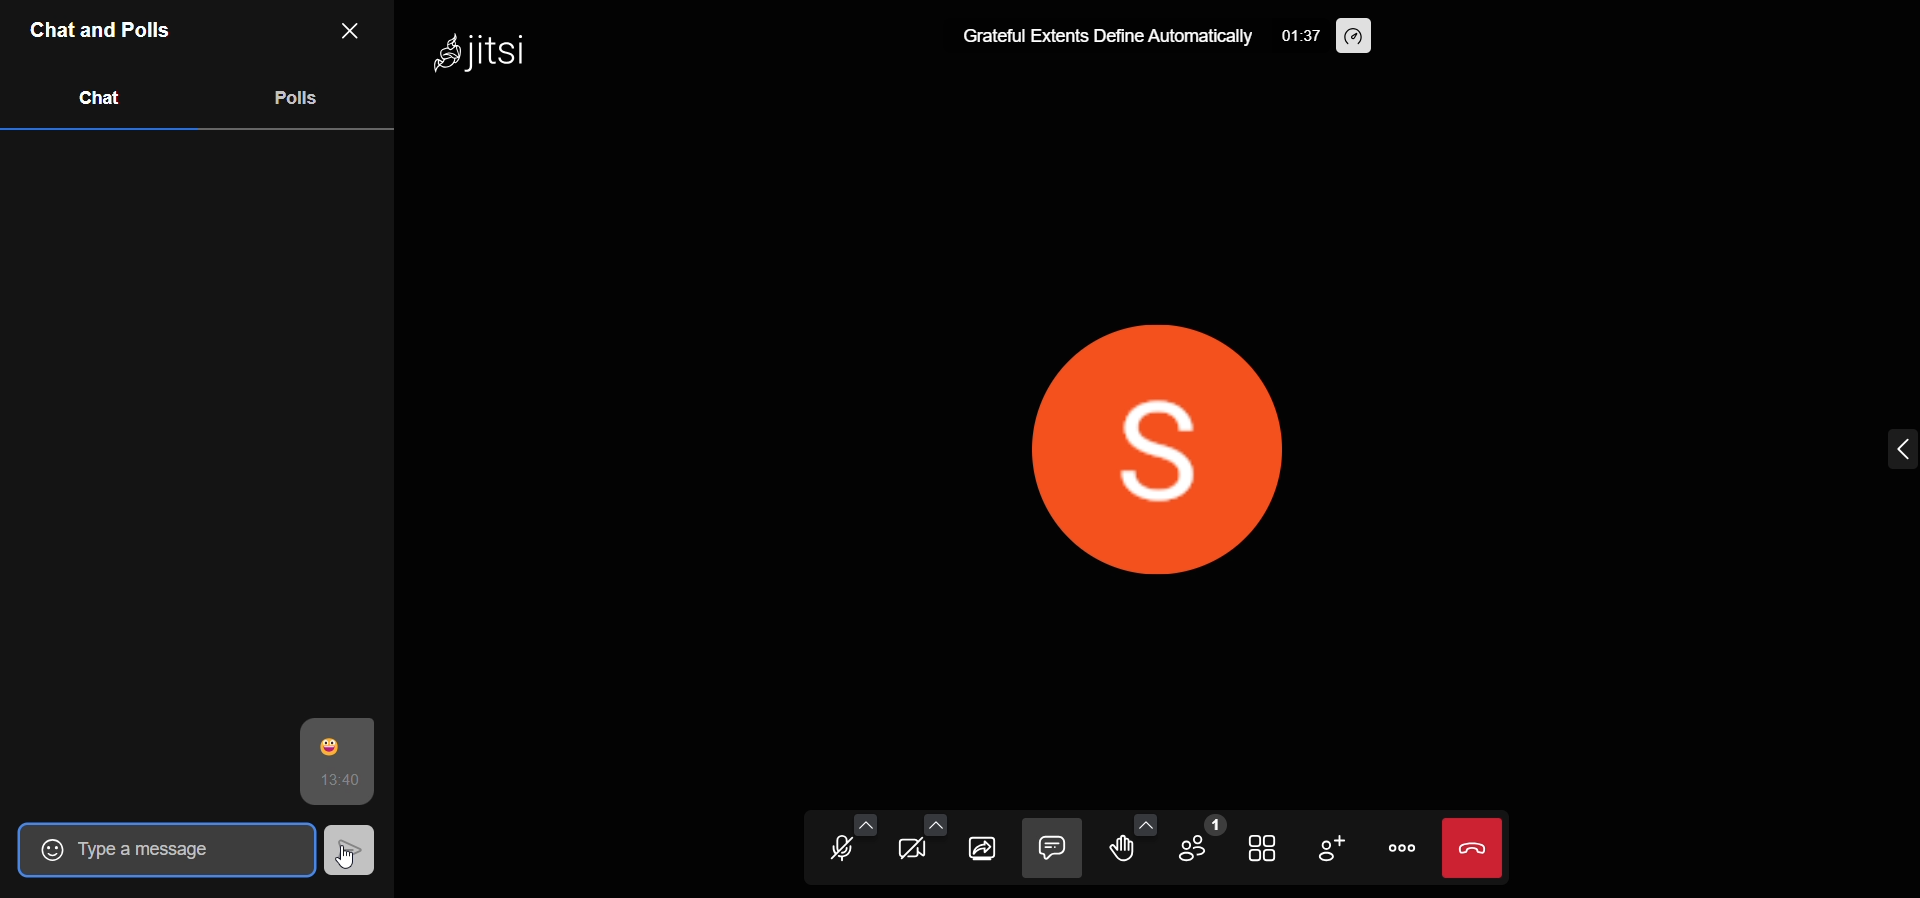  I want to click on chat, so click(95, 99).